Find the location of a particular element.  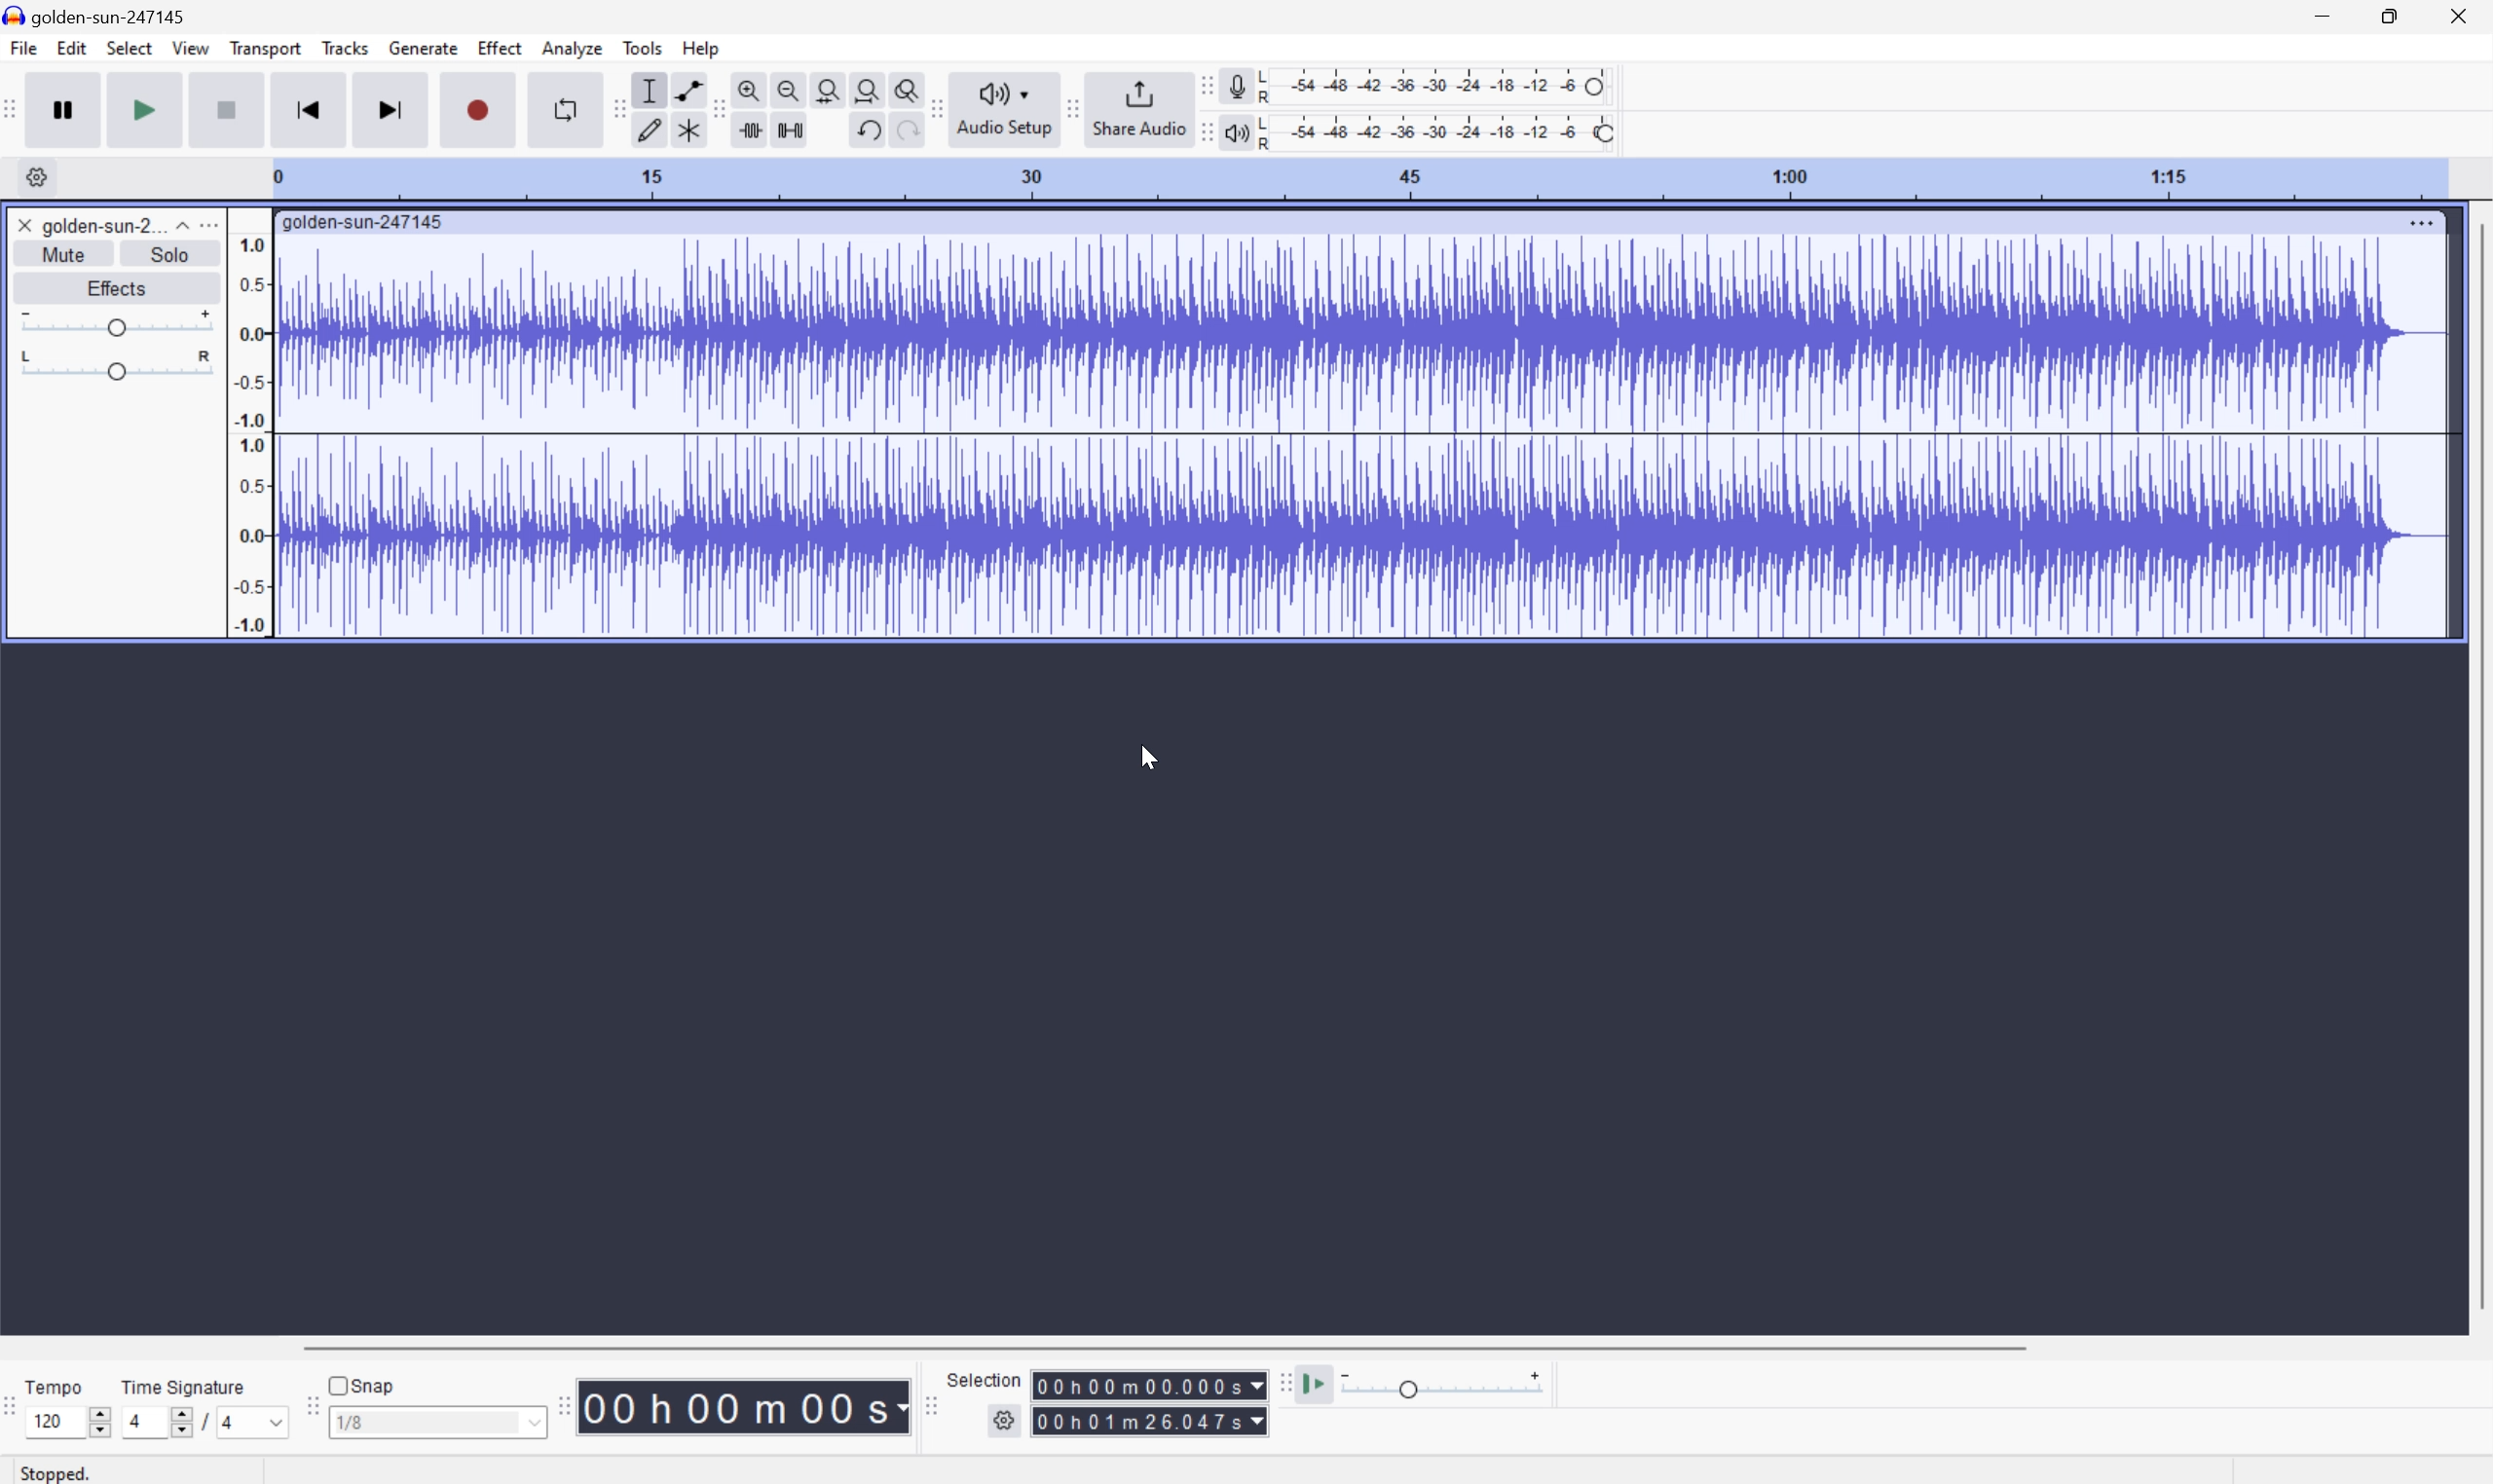

Selection tool is located at coordinates (650, 90).